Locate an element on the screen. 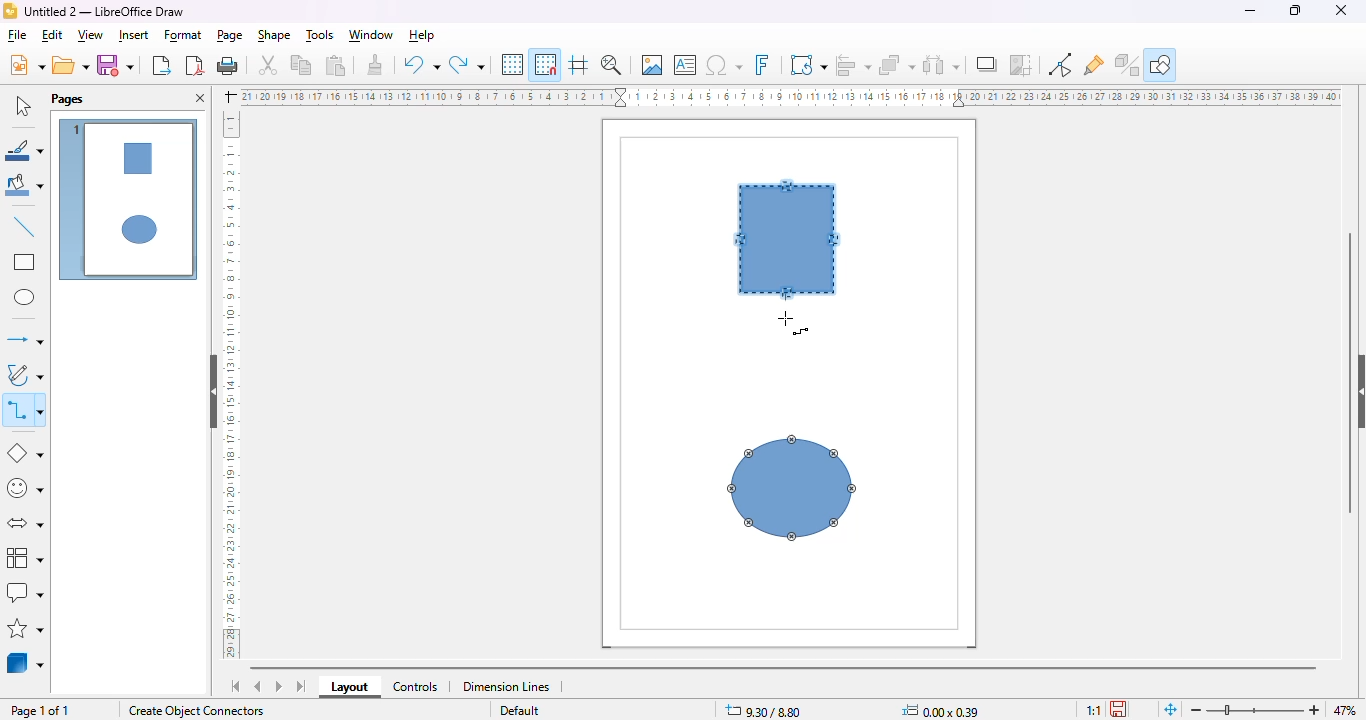 This screenshot has height=720, width=1366. ruler is located at coordinates (791, 96).